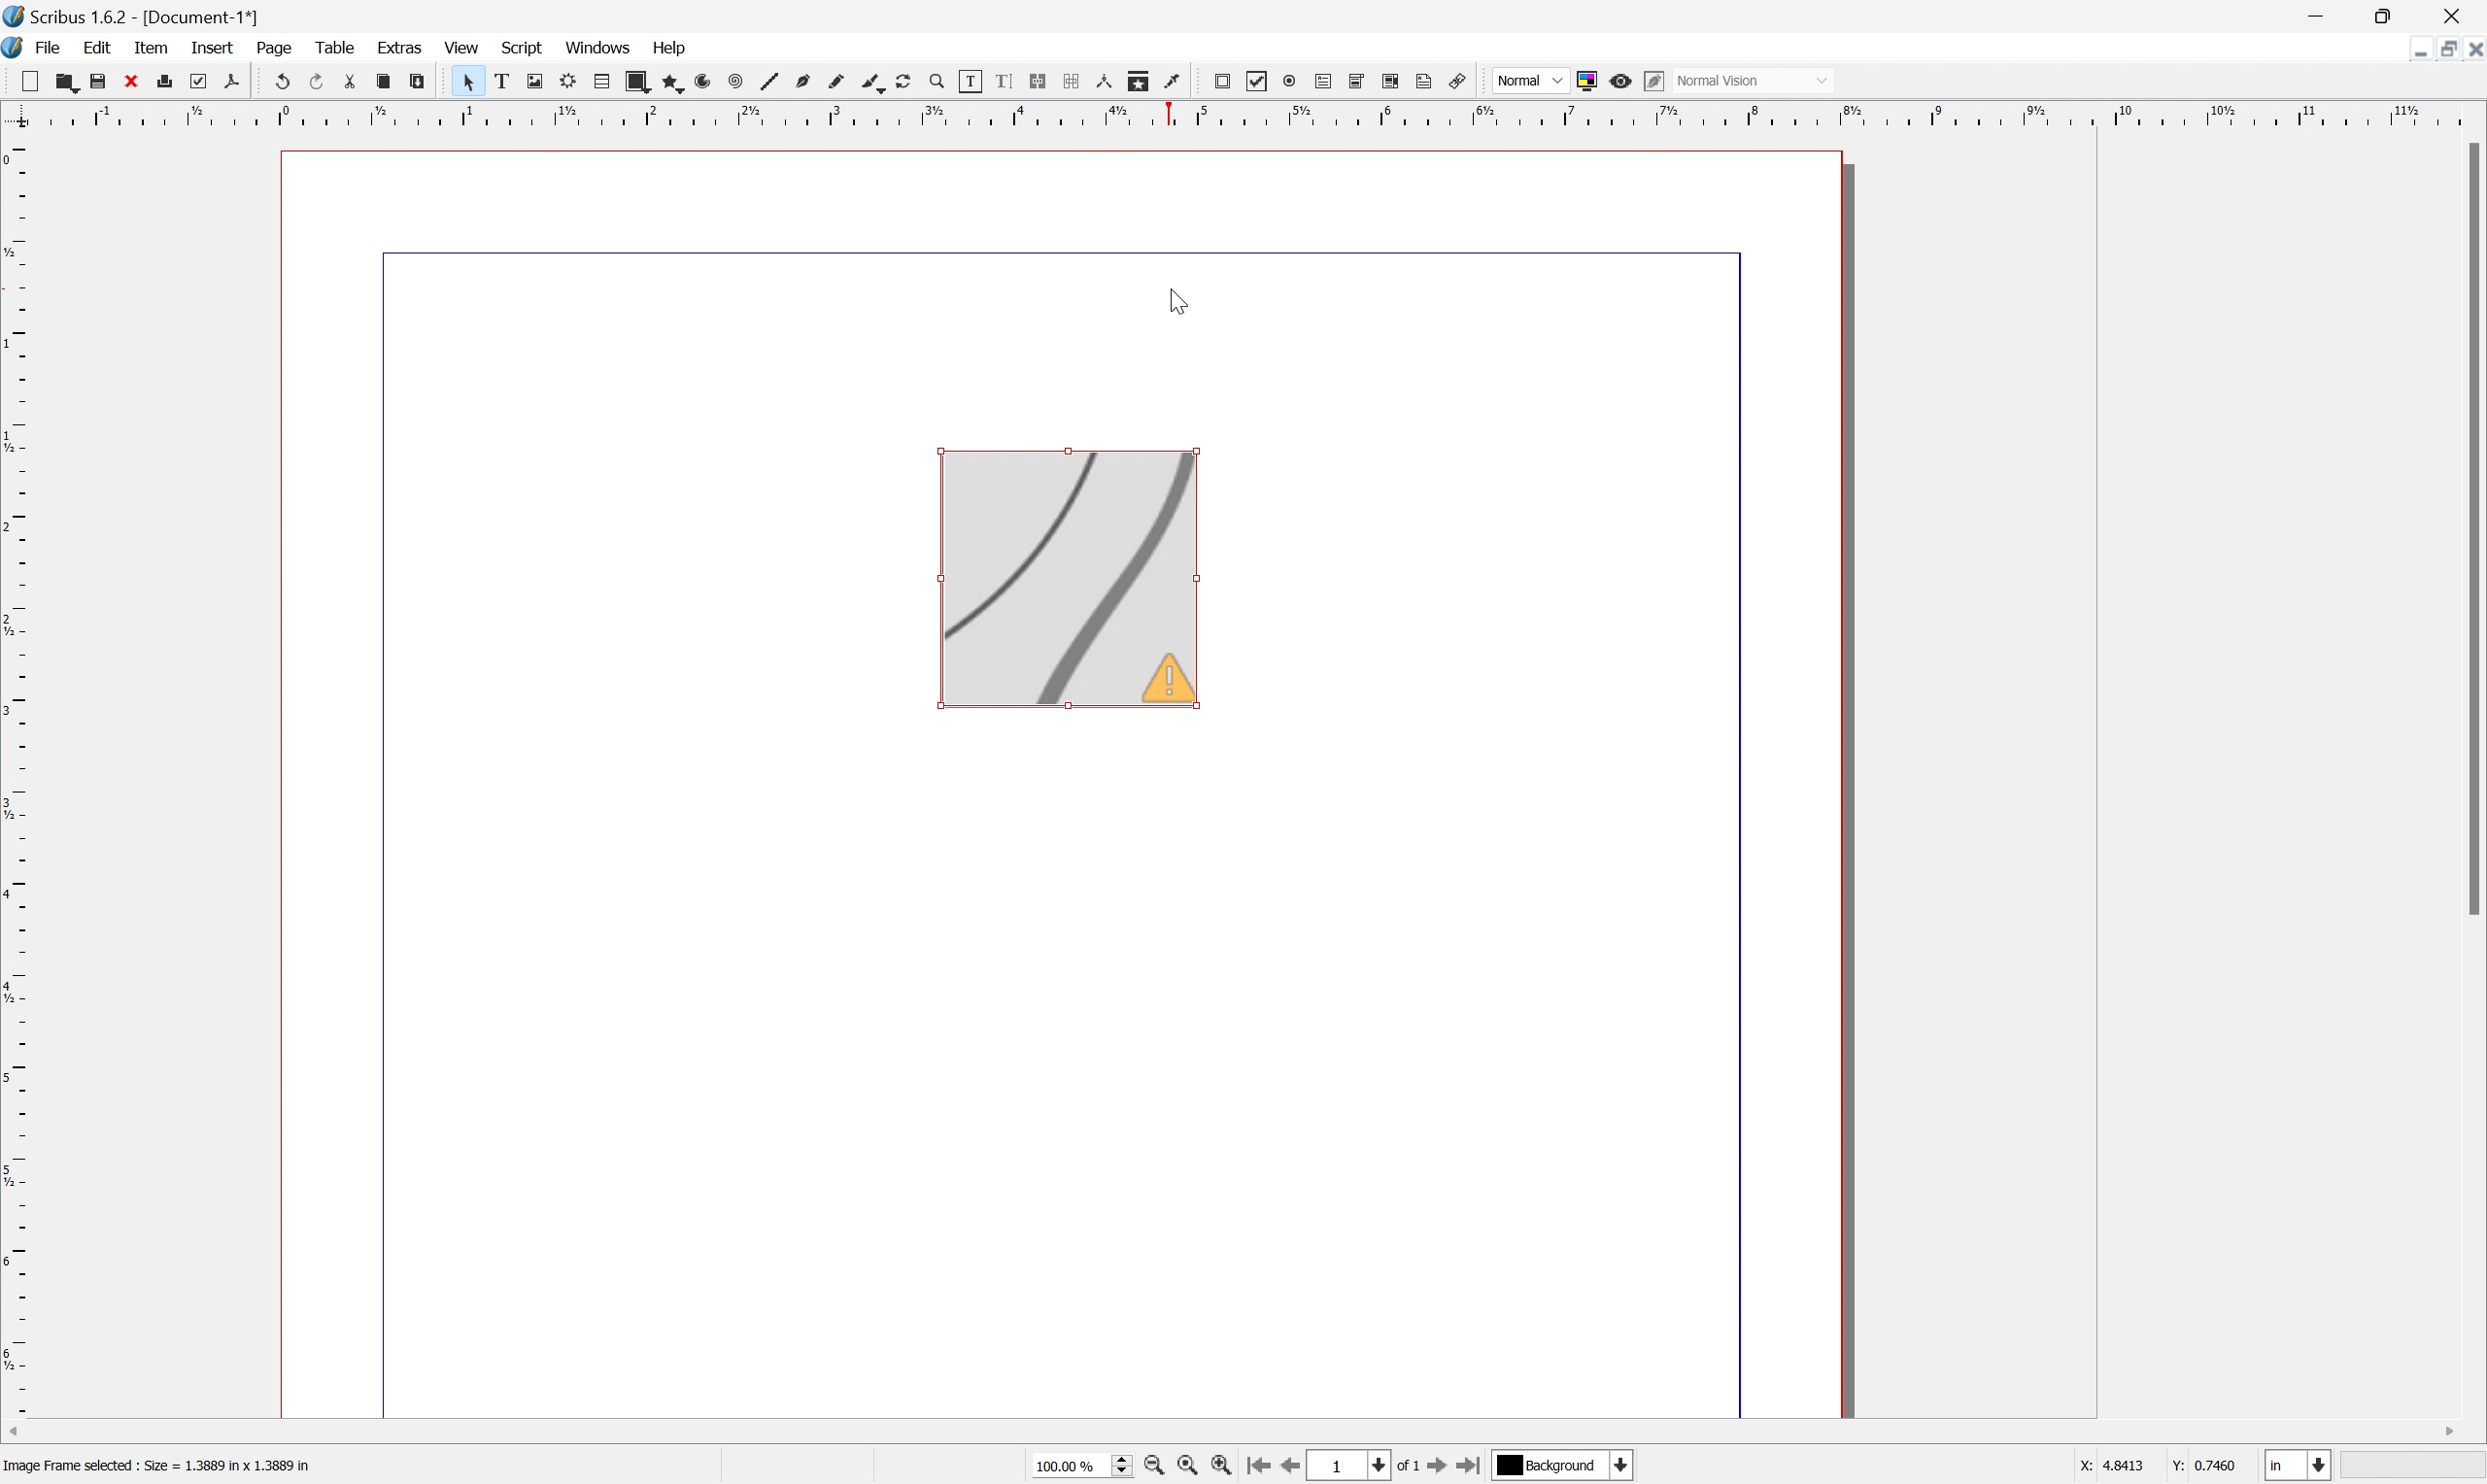 The image size is (2487, 1484). Describe the element at coordinates (776, 83) in the screenshot. I see `Line` at that location.